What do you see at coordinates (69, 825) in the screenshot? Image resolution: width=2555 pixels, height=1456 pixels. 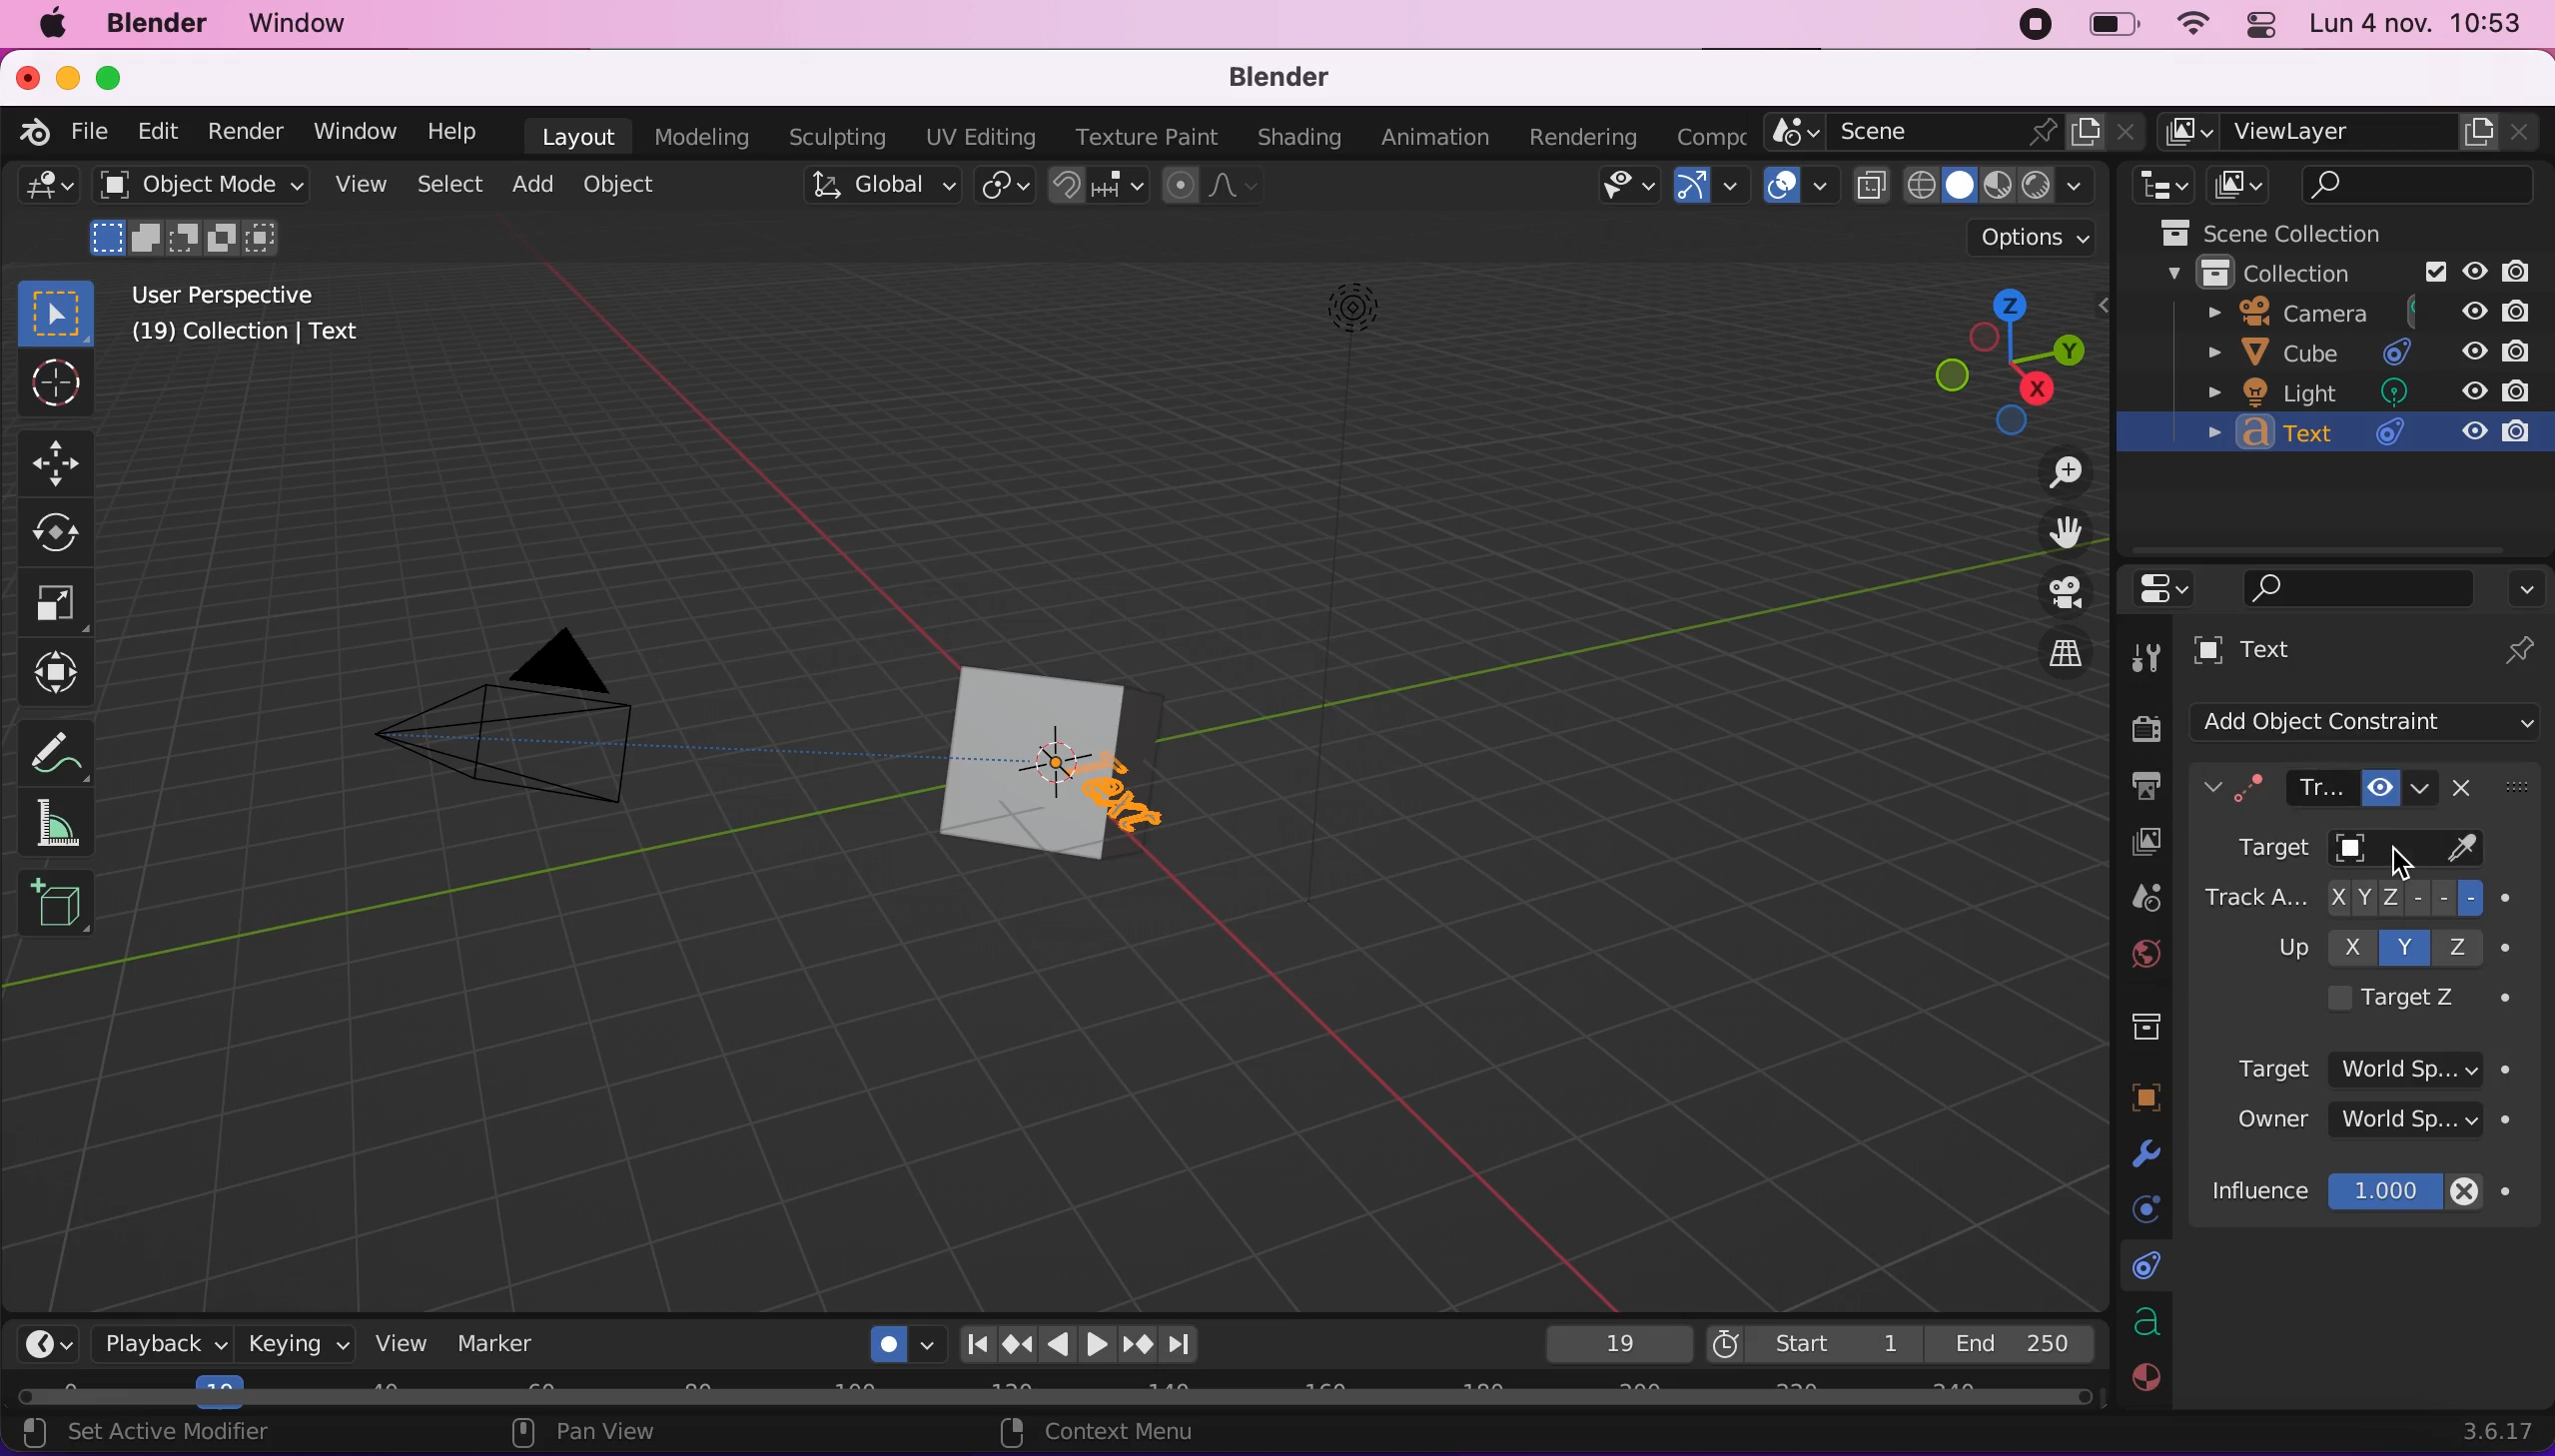 I see `measure` at bounding box center [69, 825].